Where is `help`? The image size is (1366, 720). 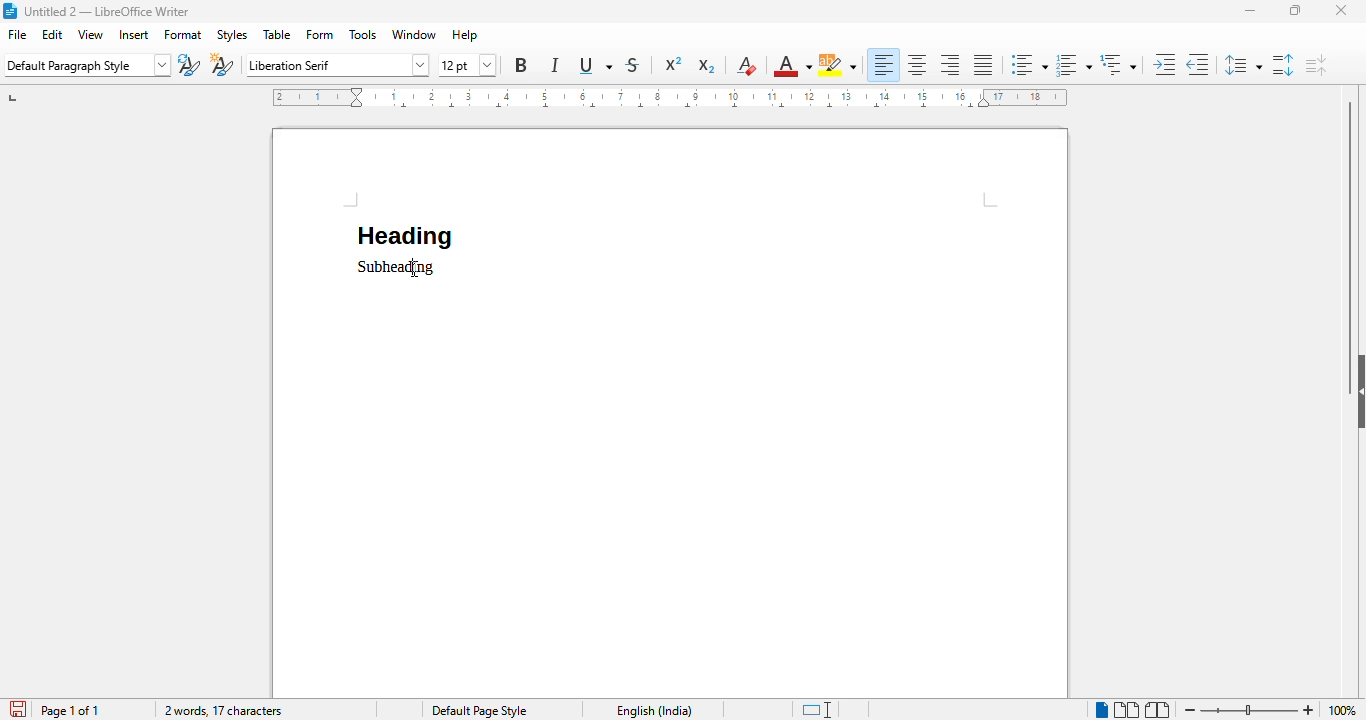
help is located at coordinates (464, 35).